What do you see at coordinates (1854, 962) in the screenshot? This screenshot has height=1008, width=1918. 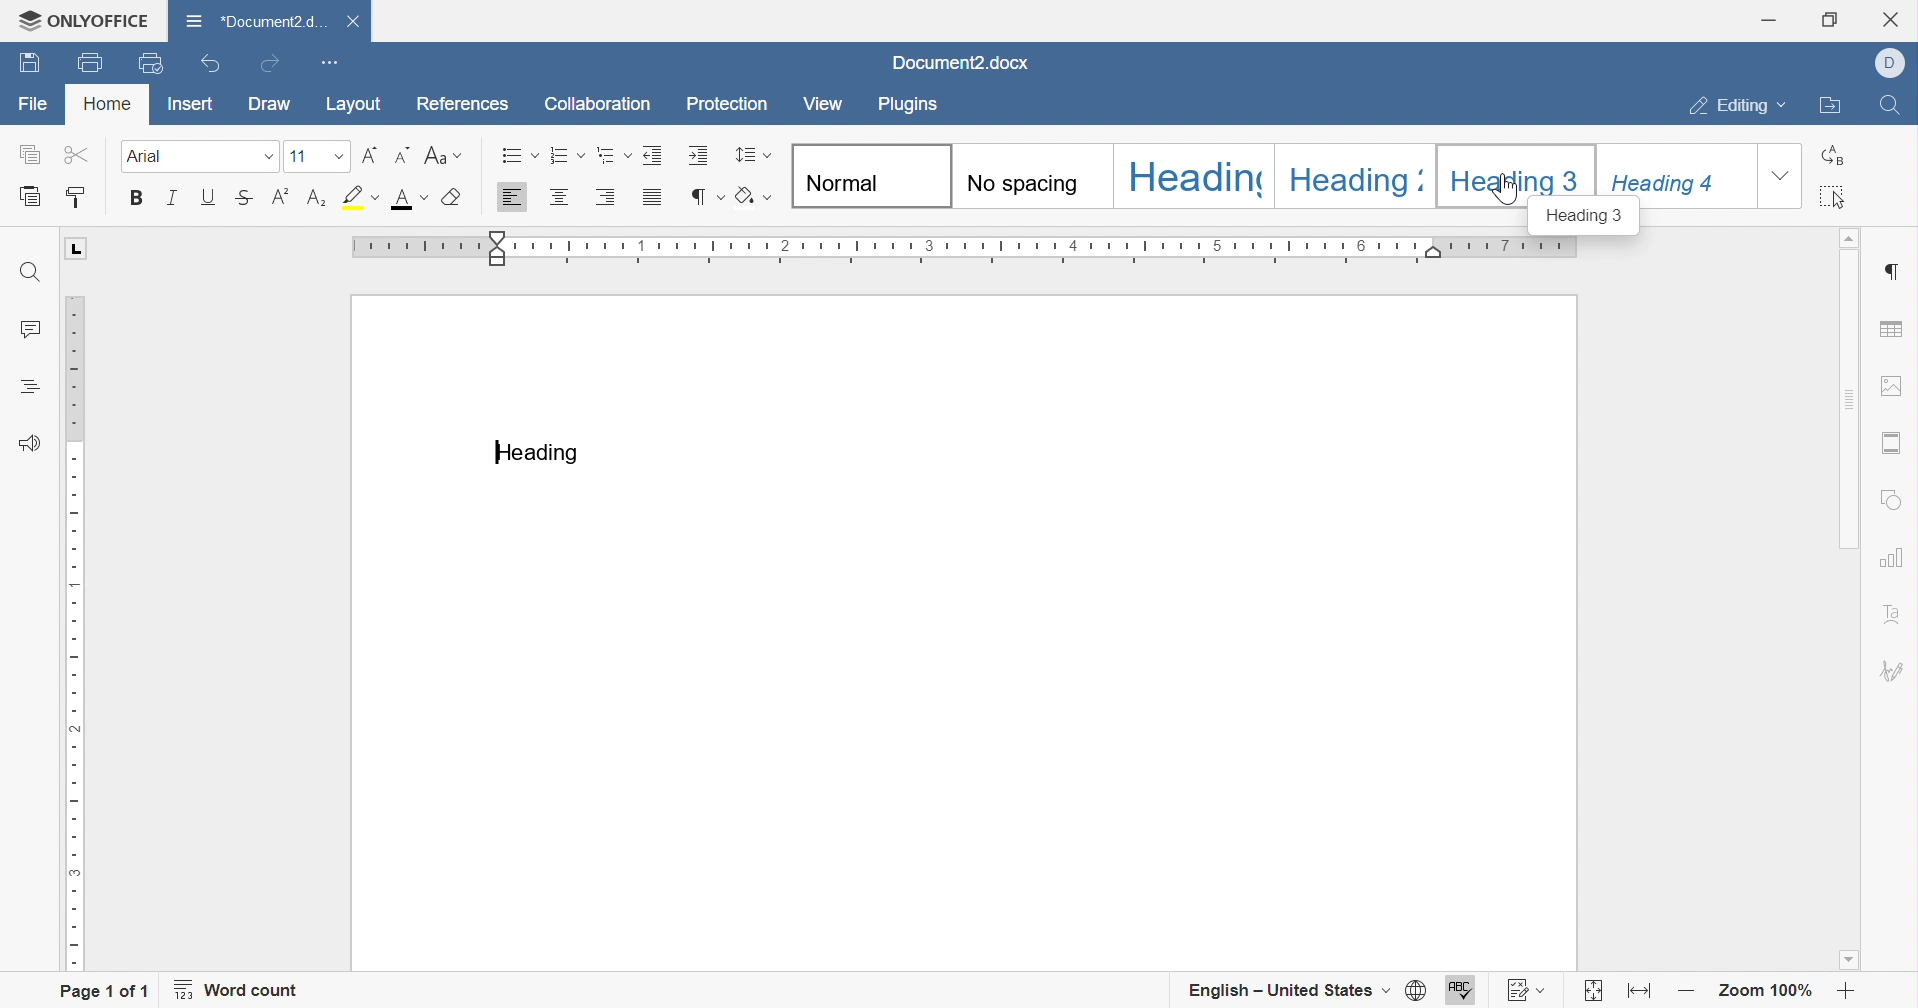 I see `Scroll Down` at bounding box center [1854, 962].